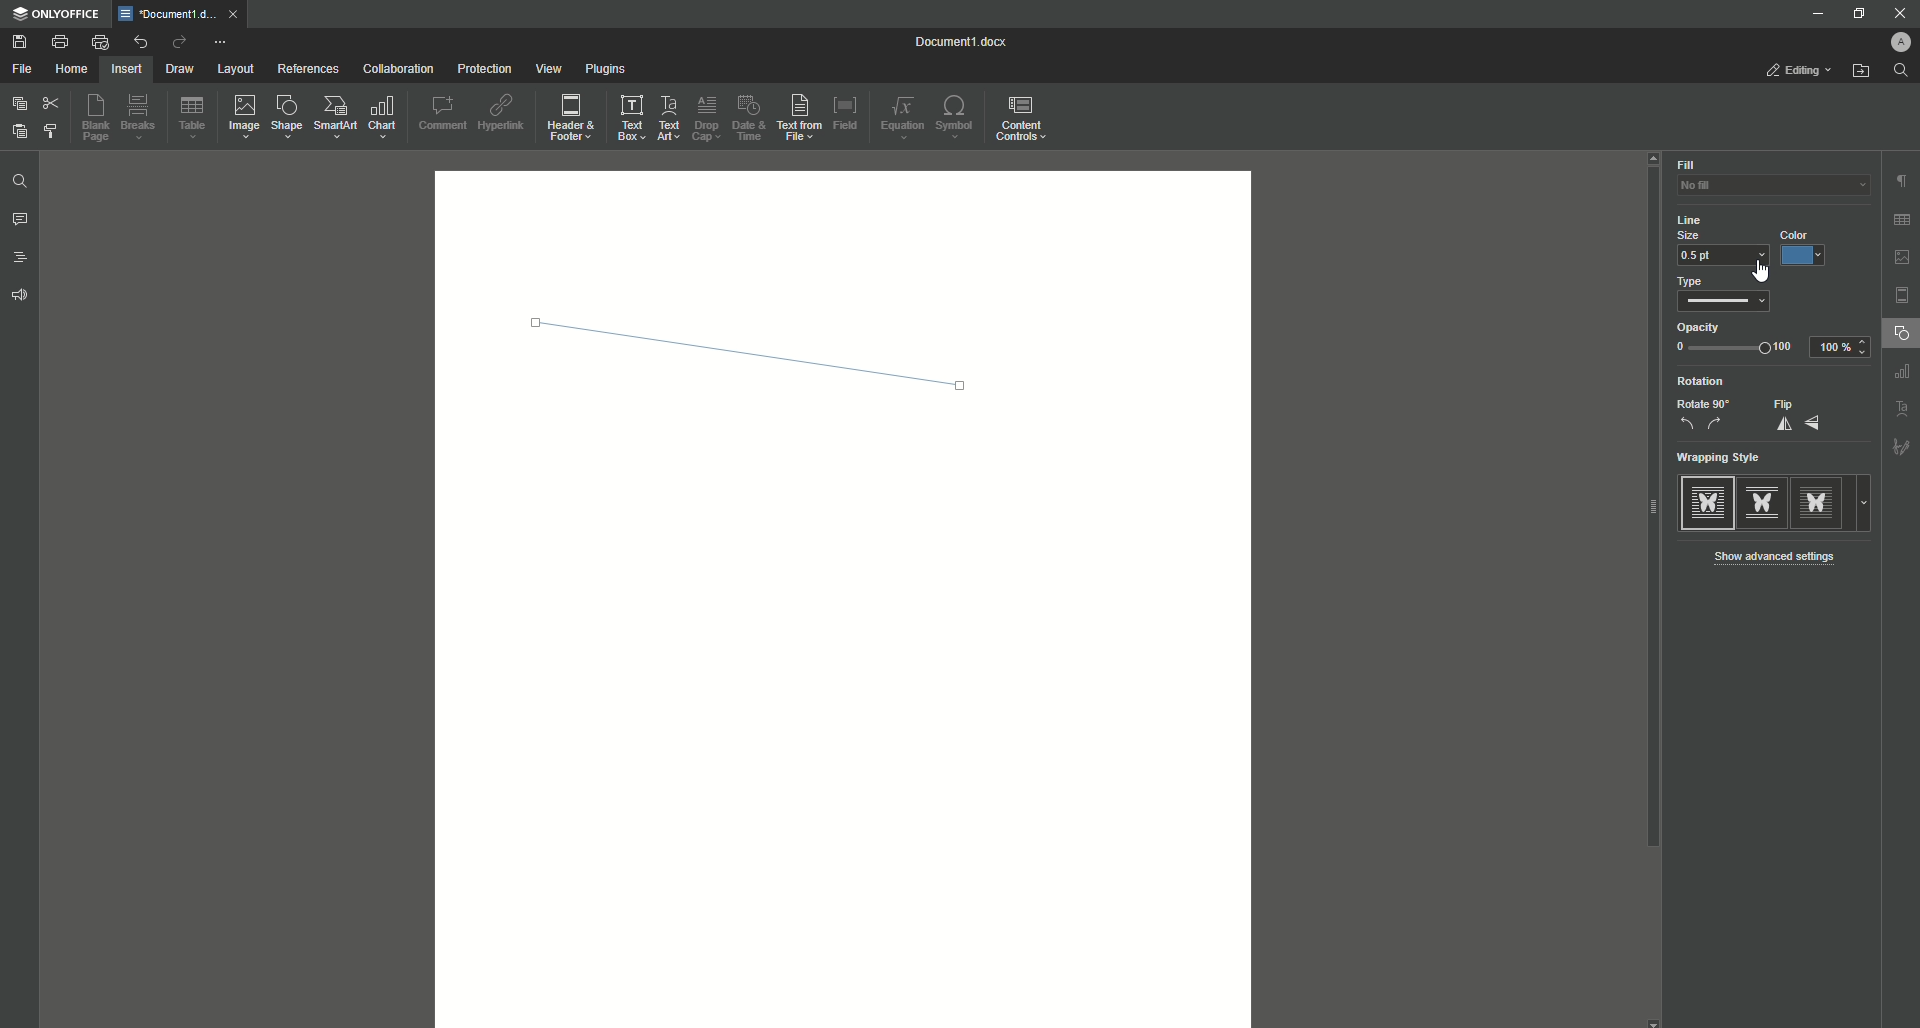  Describe the element at coordinates (1891, 43) in the screenshot. I see `Profile` at that location.